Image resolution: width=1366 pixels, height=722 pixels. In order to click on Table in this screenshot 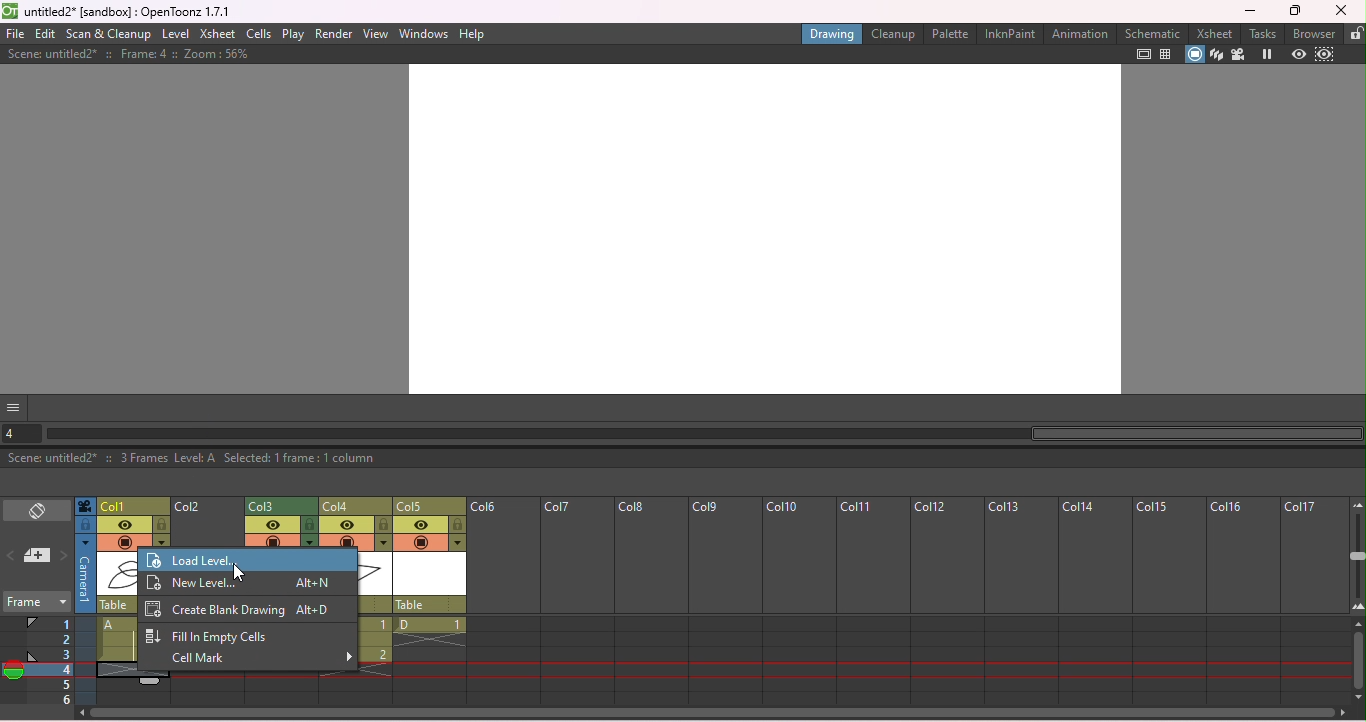, I will do `click(431, 605)`.